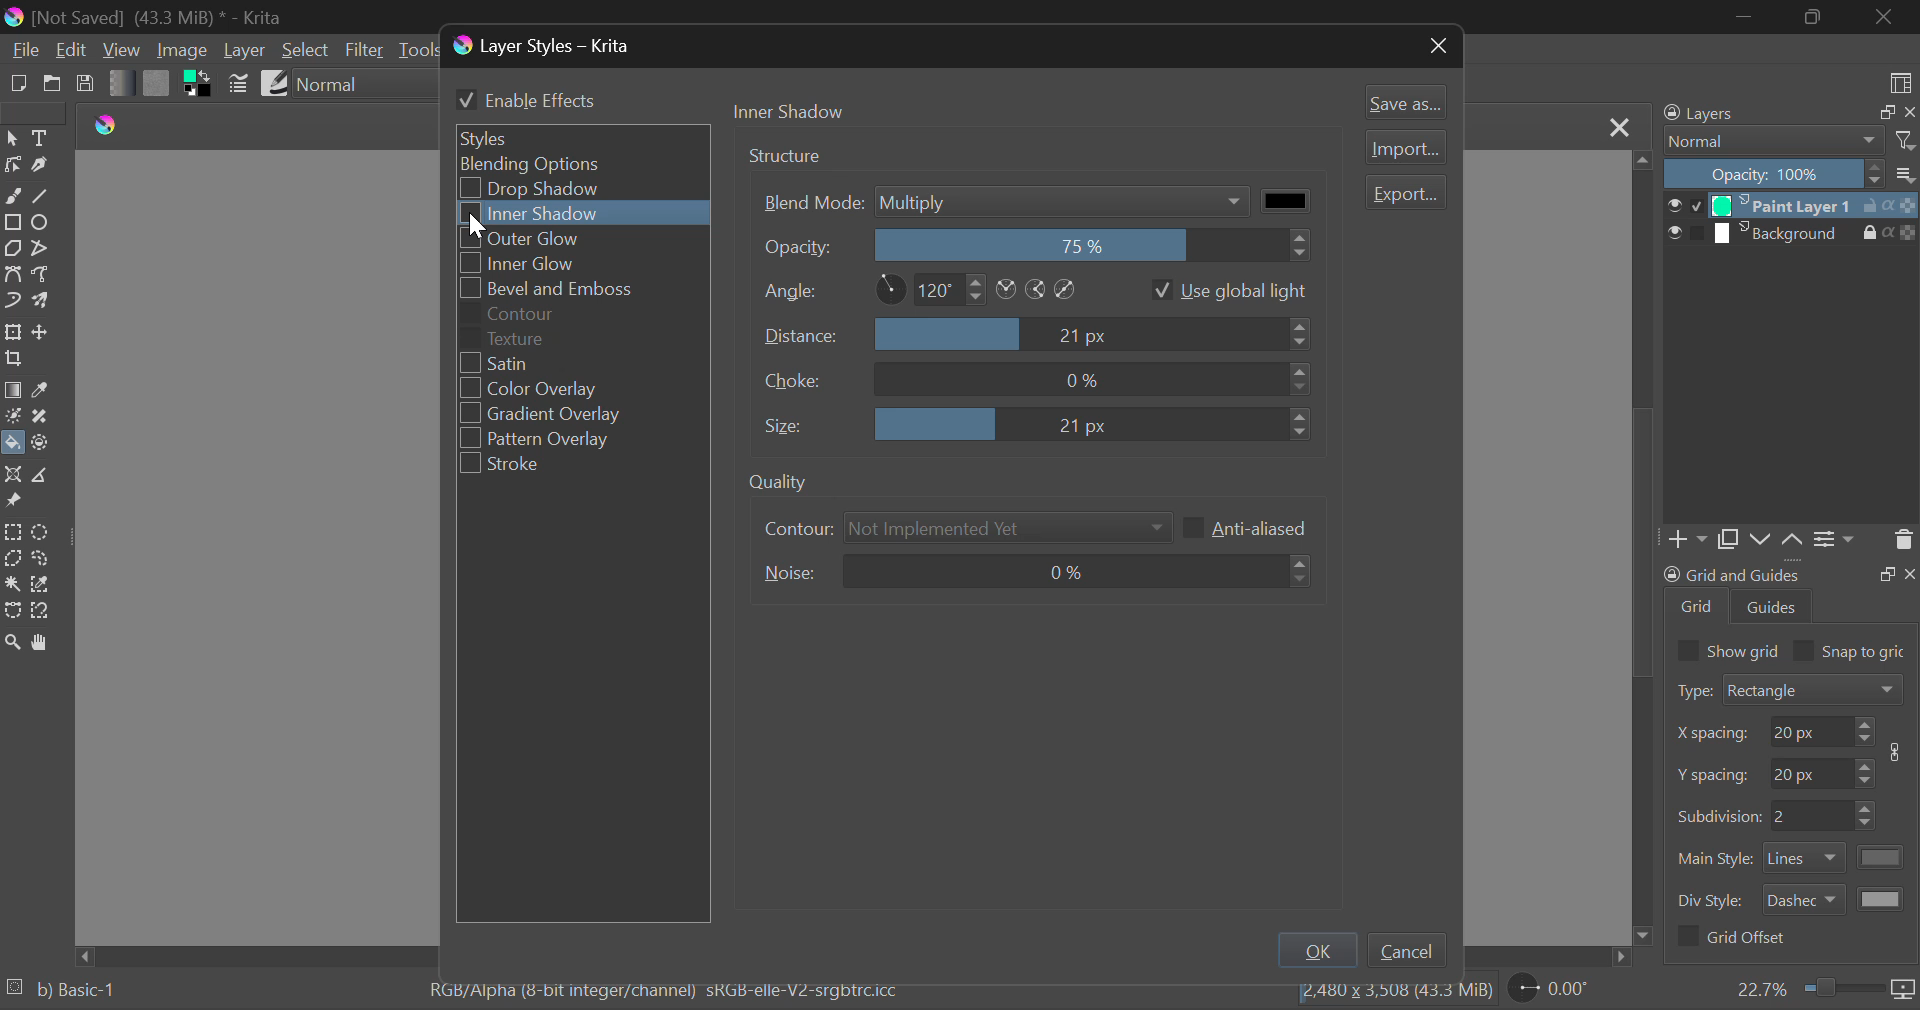  I want to click on Blending Mode, so click(362, 84).